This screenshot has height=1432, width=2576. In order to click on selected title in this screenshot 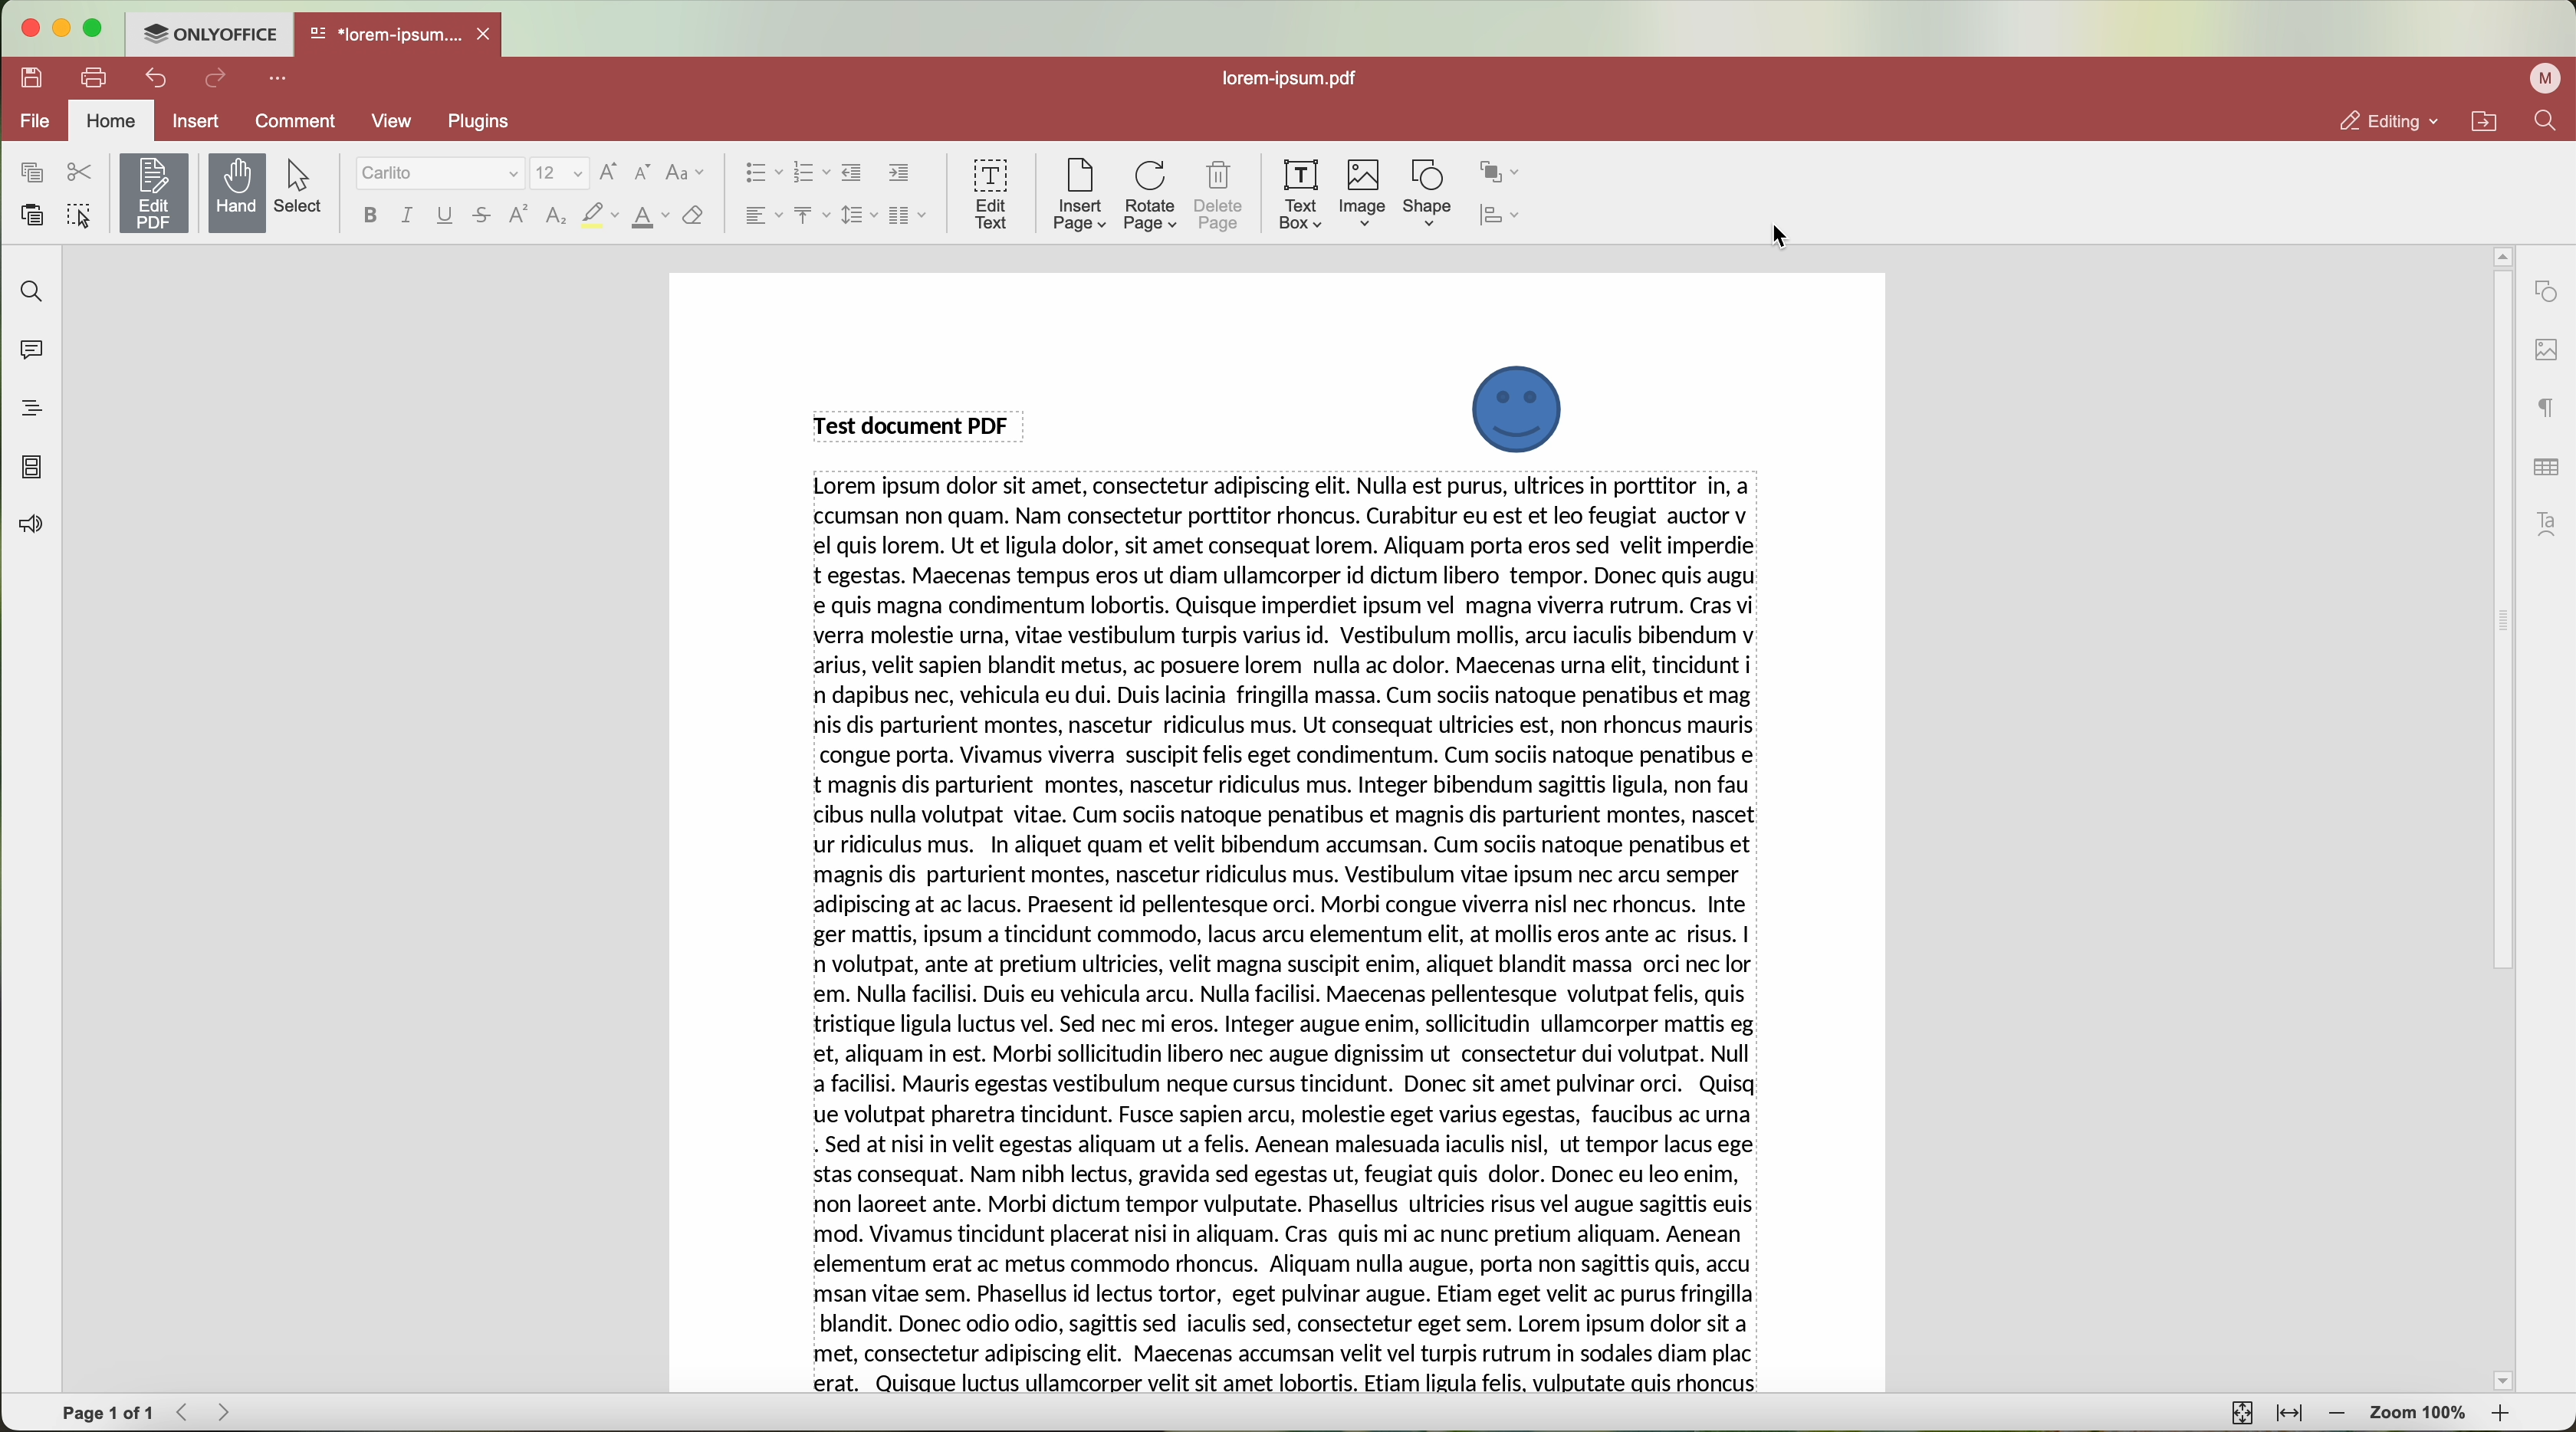, I will do `click(918, 424)`.